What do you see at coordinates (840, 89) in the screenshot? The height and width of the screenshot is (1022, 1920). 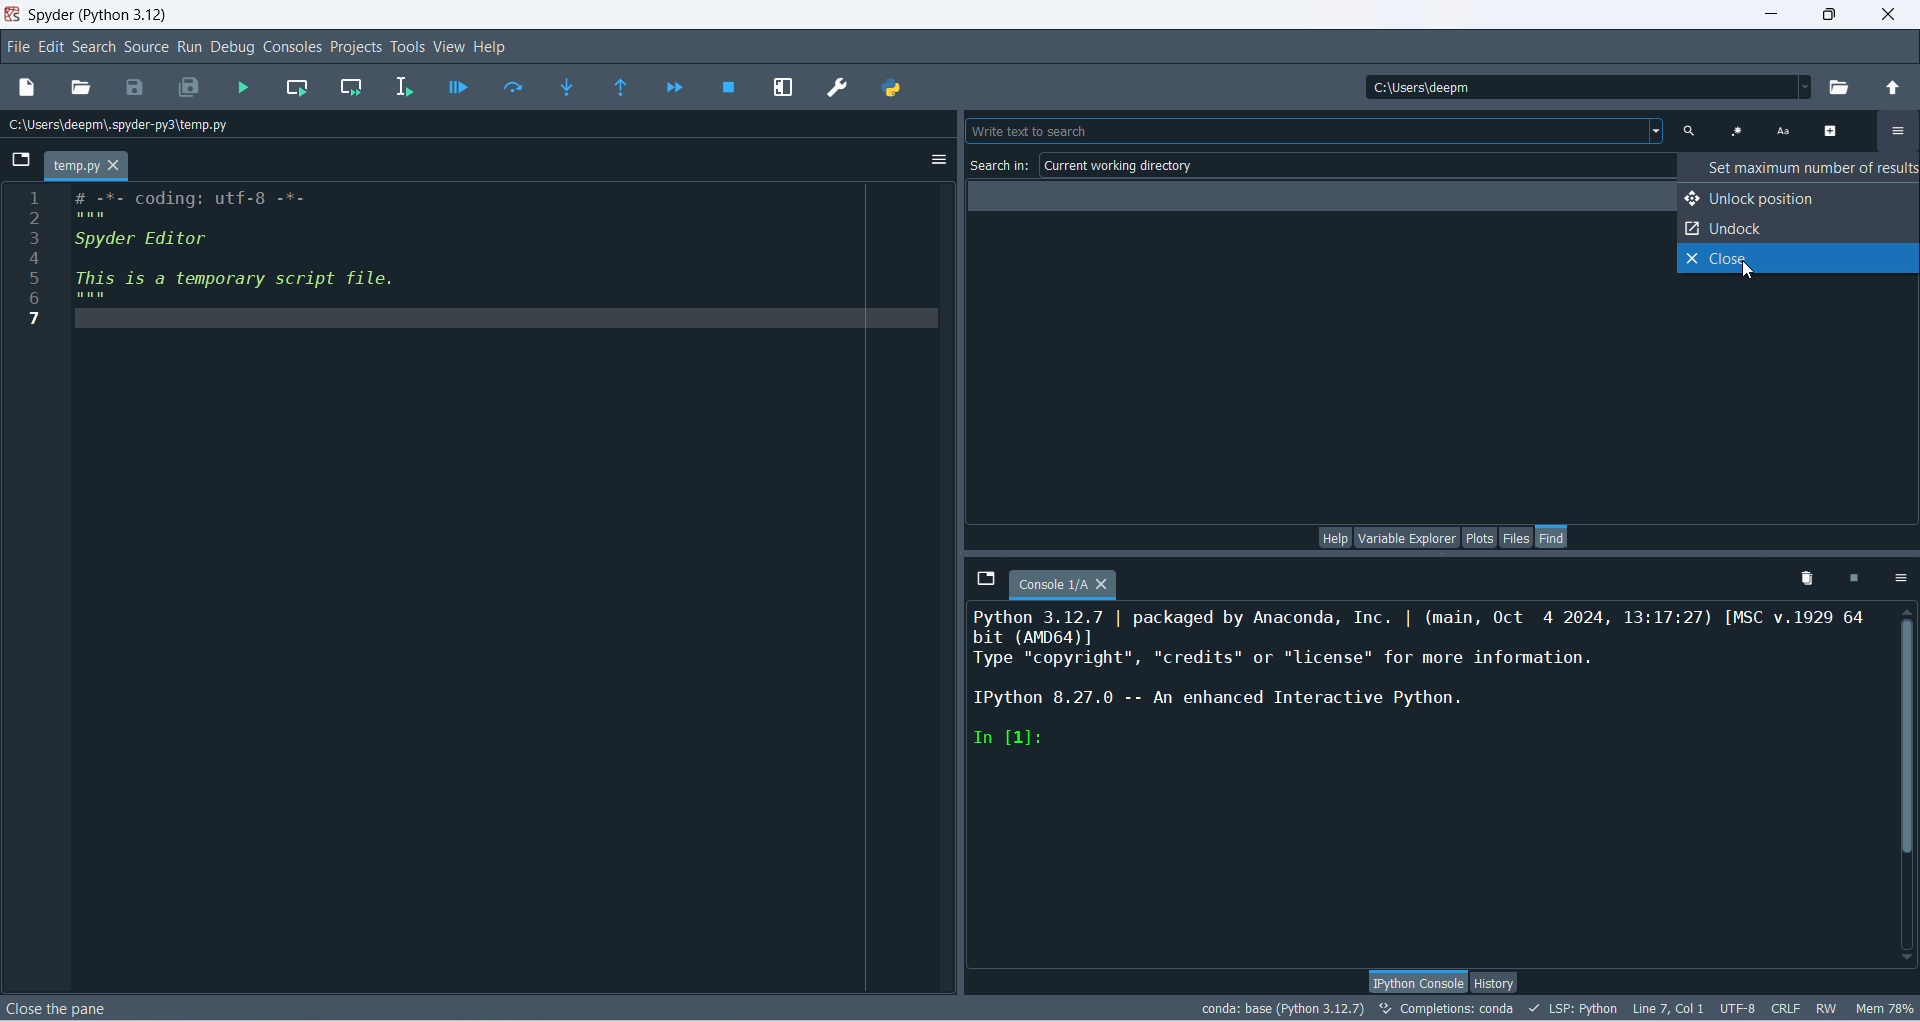 I see `preferences` at bounding box center [840, 89].